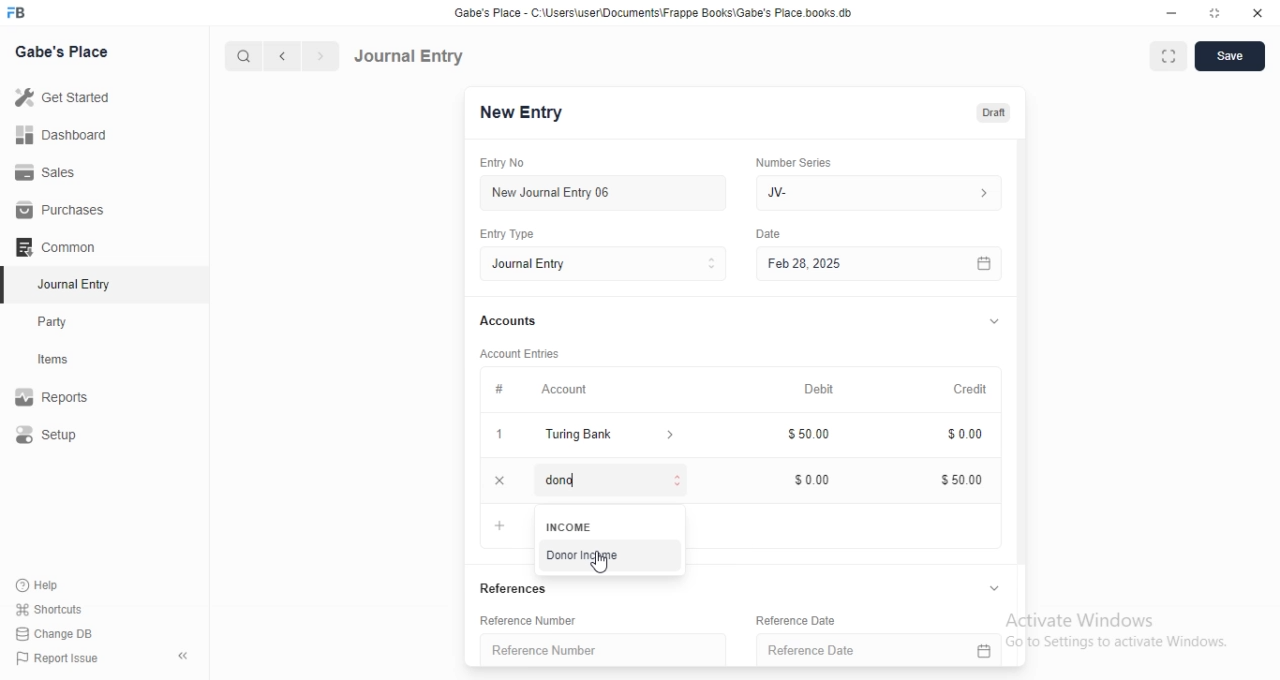 This screenshot has width=1280, height=680. What do you see at coordinates (65, 286) in the screenshot?
I see `Journal Entry` at bounding box center [65, 286].